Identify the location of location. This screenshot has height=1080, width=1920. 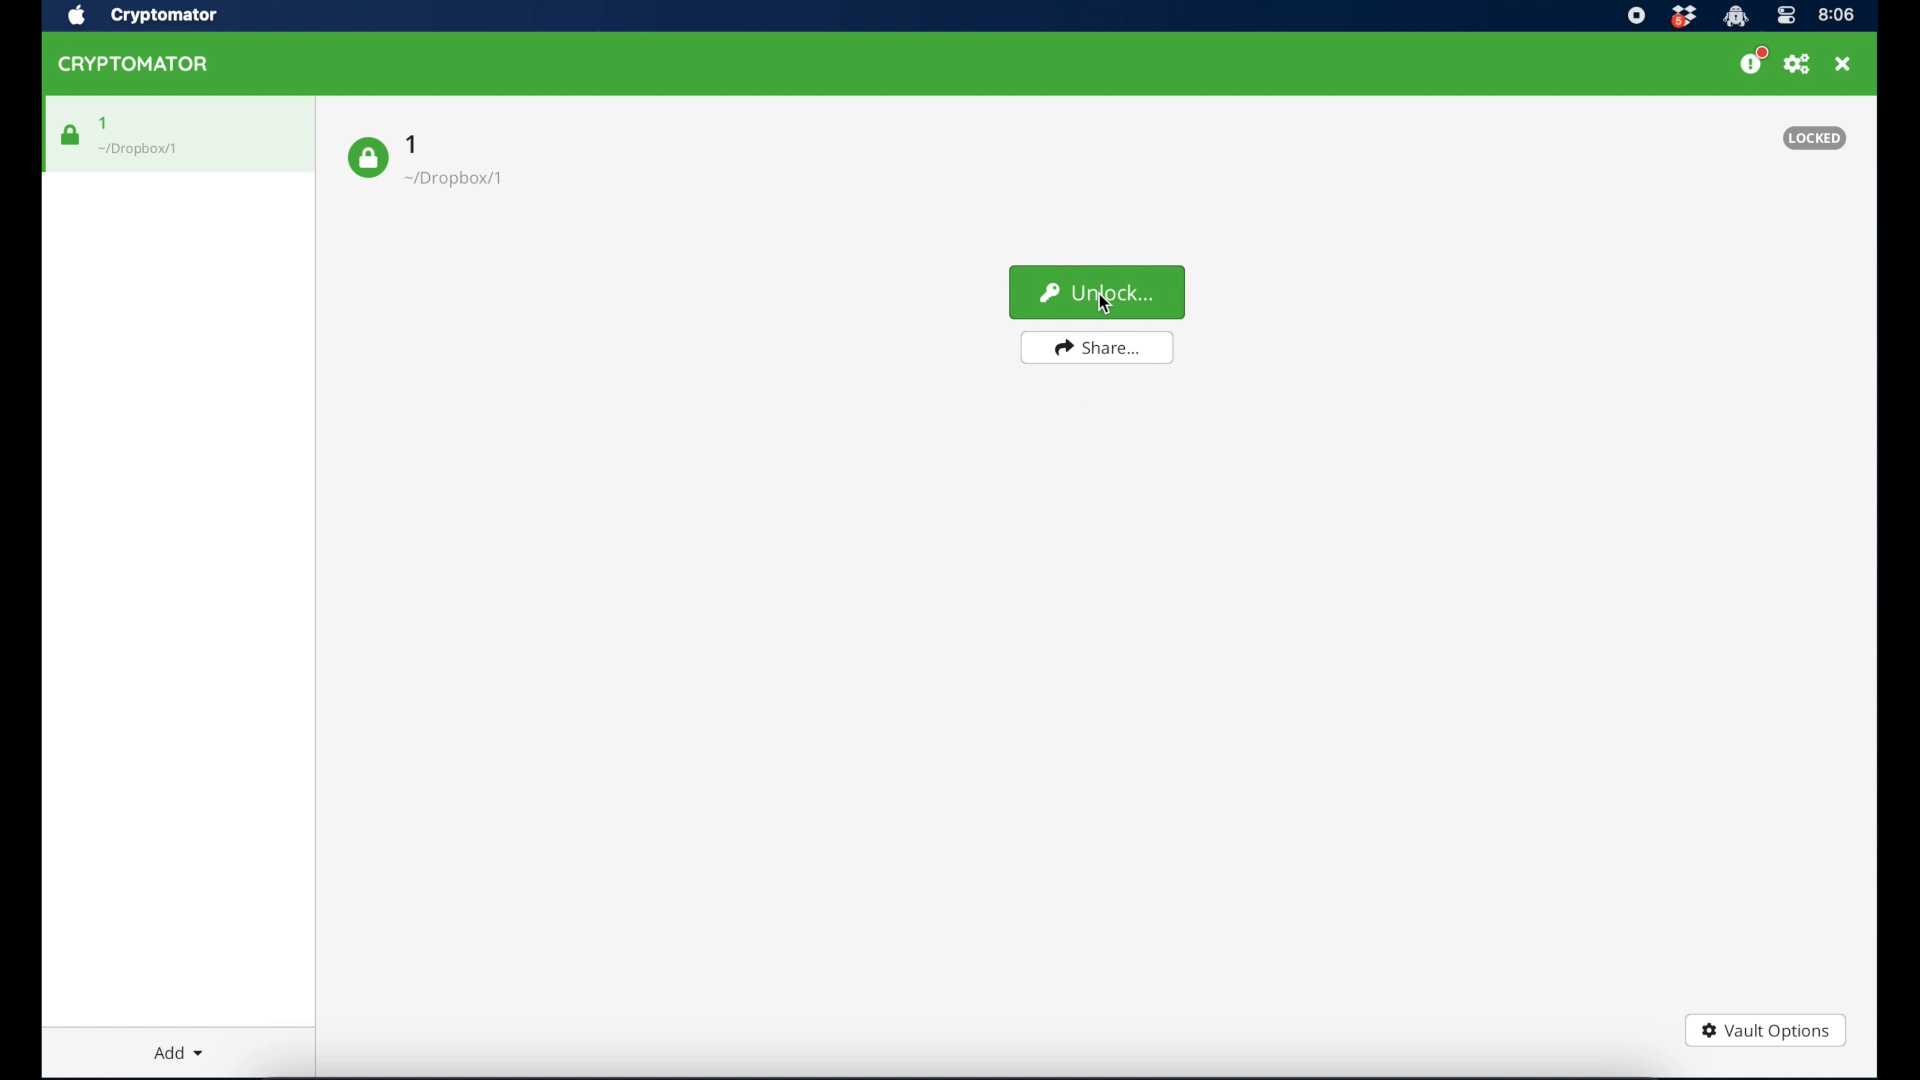
(453, 179).